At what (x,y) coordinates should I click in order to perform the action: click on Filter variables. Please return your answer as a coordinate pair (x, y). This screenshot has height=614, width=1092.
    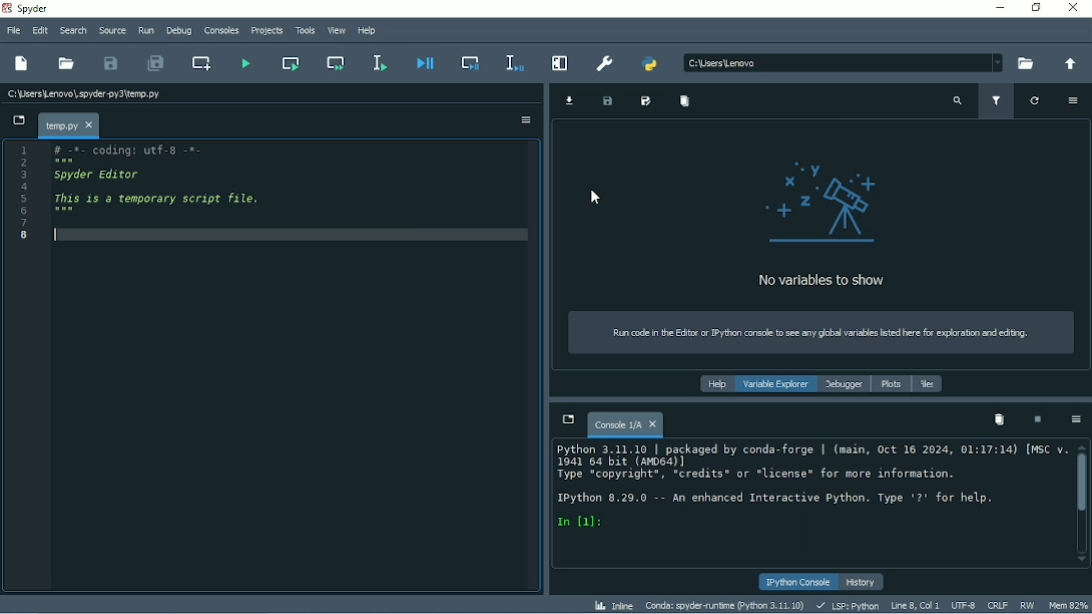
    Looking at the image, I should click on (998, 102).